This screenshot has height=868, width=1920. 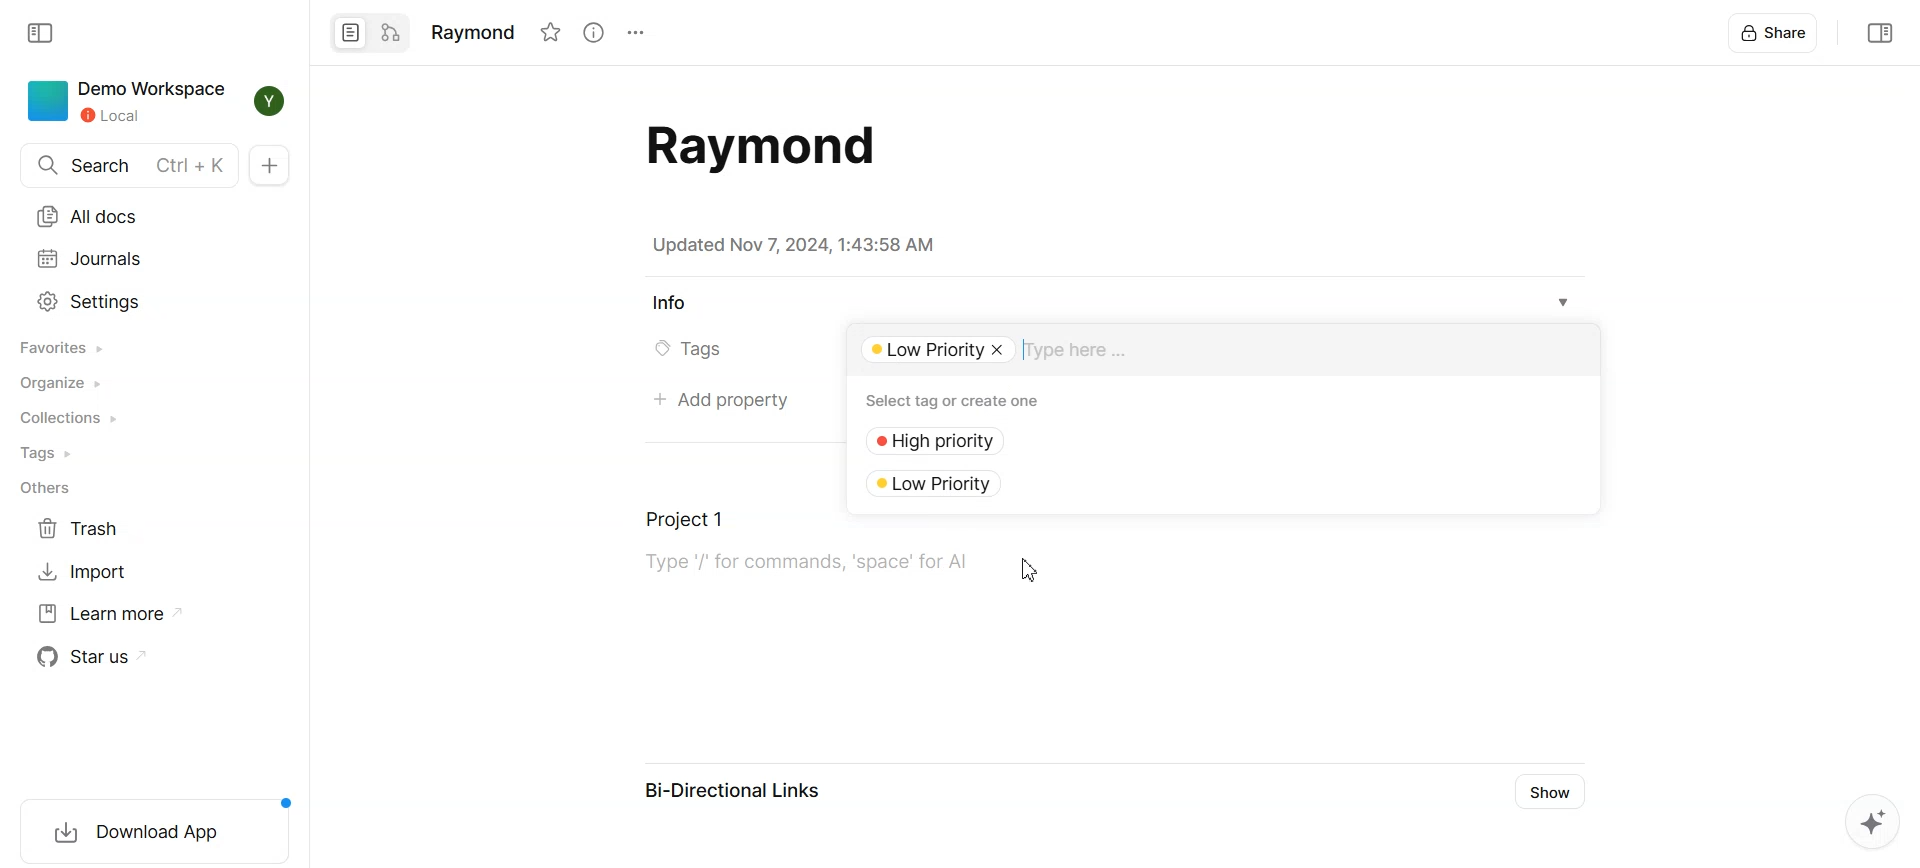 What do you see at coordinates (69, 418) in the screenshot?
I see `Collections` at bounding box center [69, 418].